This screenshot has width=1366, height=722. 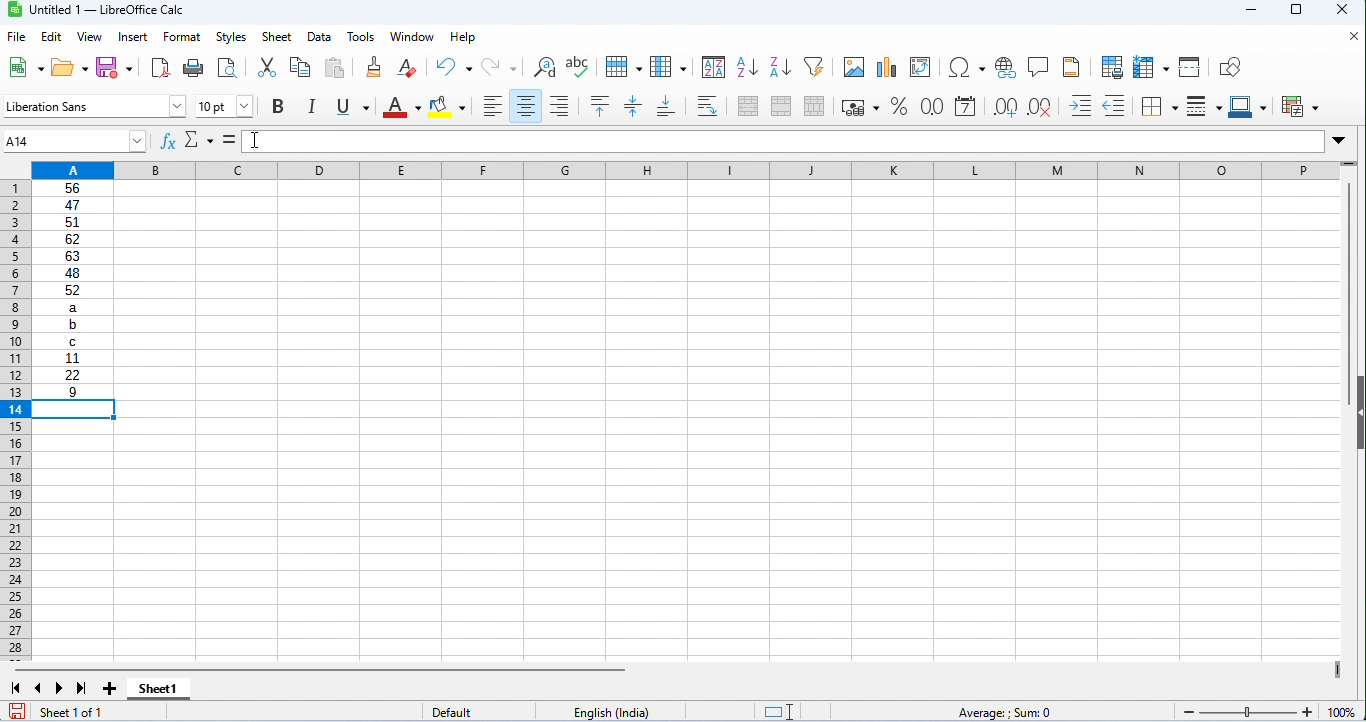 What do you see at coordinates (783, 141) in the screenshot?
I see `formula bar` at bounding box center [783, 141].